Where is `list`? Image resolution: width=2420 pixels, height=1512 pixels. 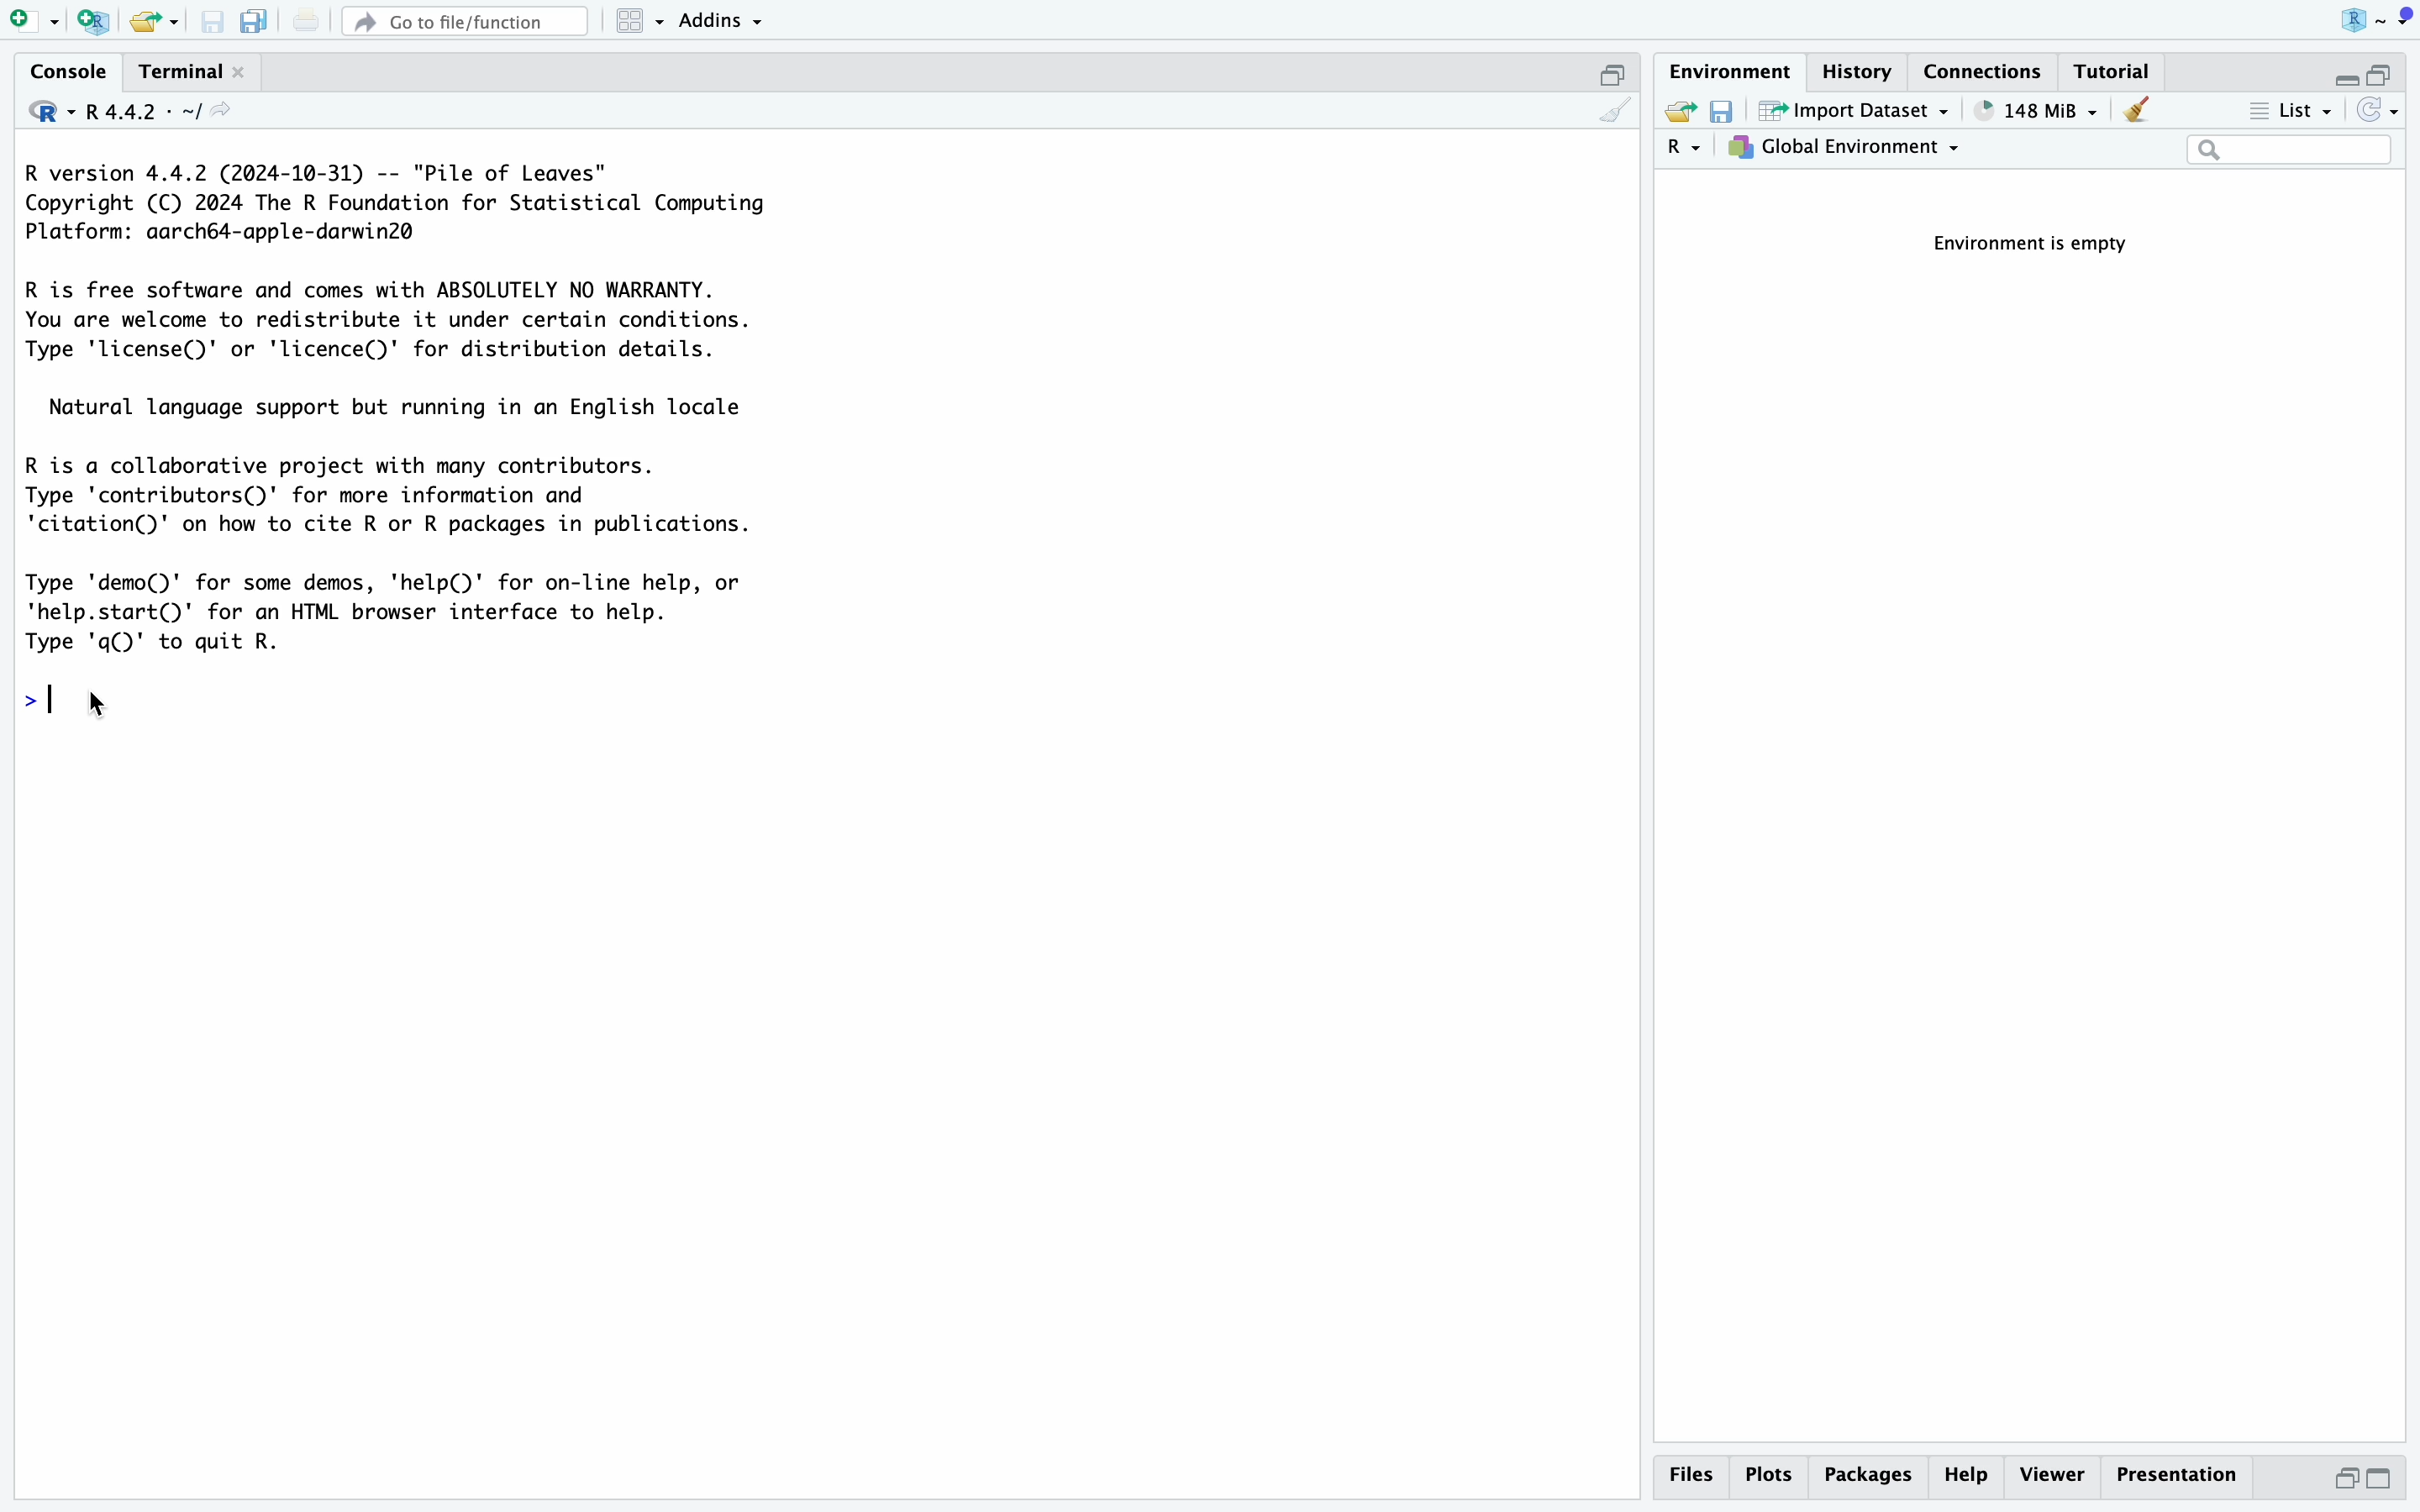
list is located at coordinates (2287, 113).